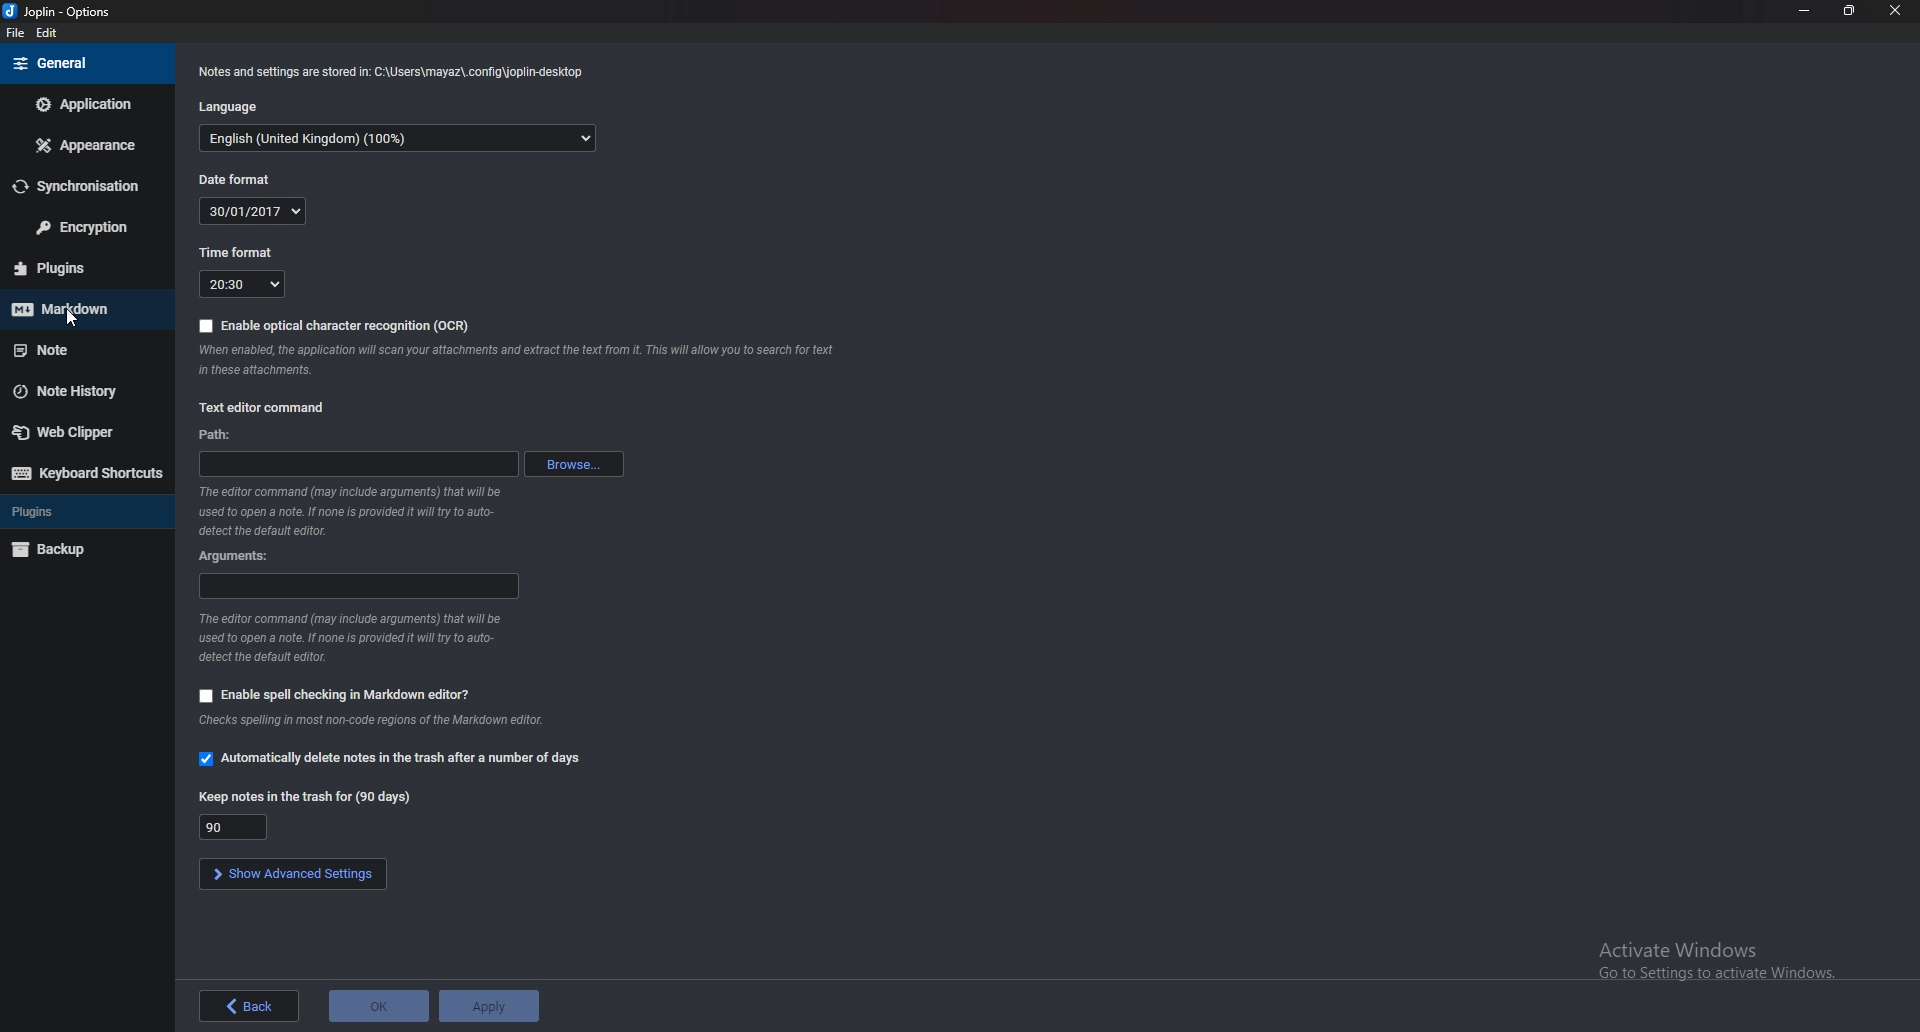  I want to click on Plugins, so click(74, 269).